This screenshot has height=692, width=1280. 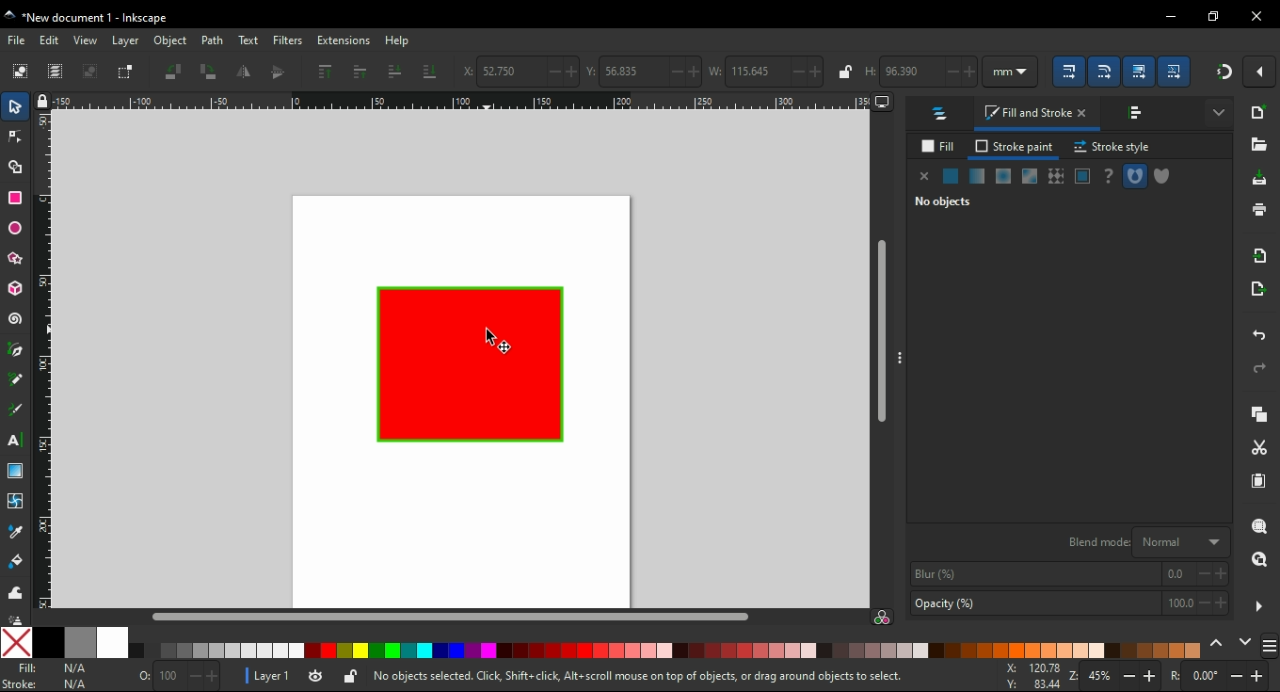 I want to click on swatch, so click(x=1031, y=176).